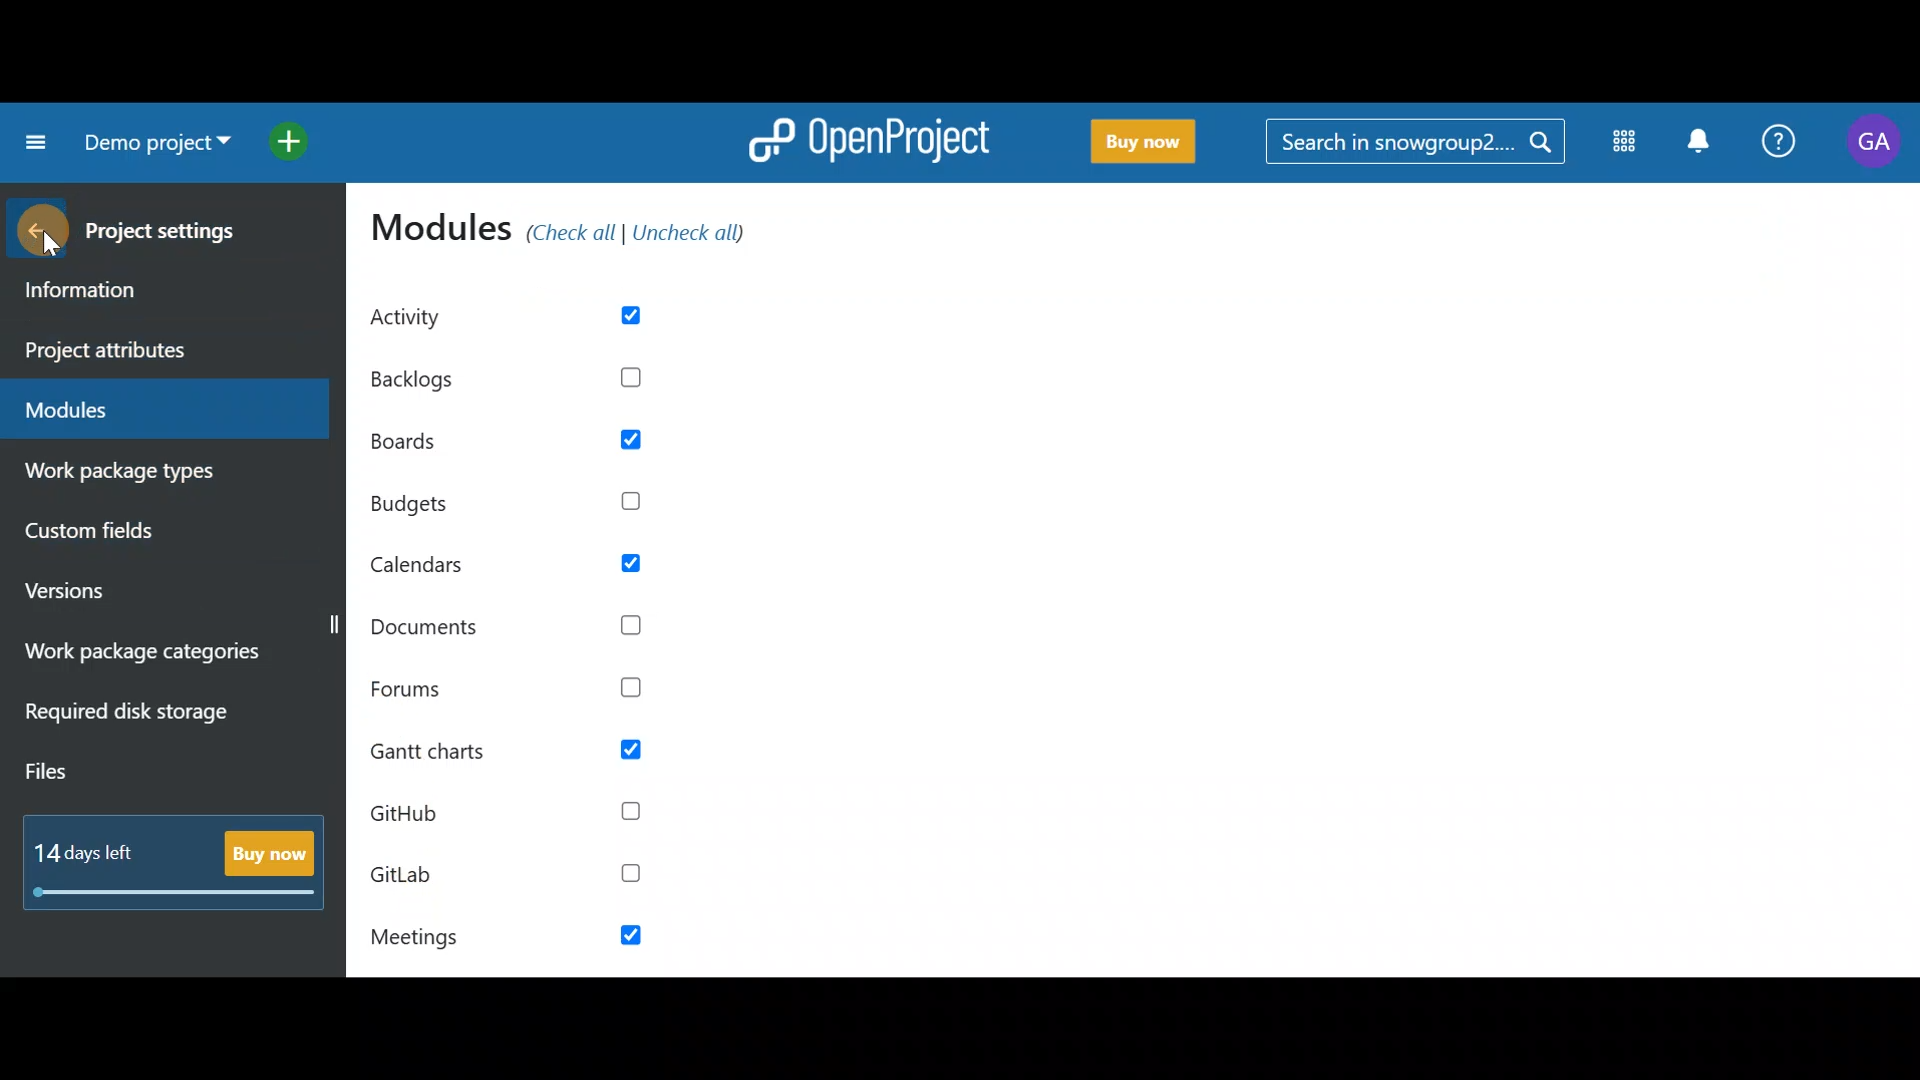 The image size is (1920, 1080). I want to click on Github, so click(504, 822).